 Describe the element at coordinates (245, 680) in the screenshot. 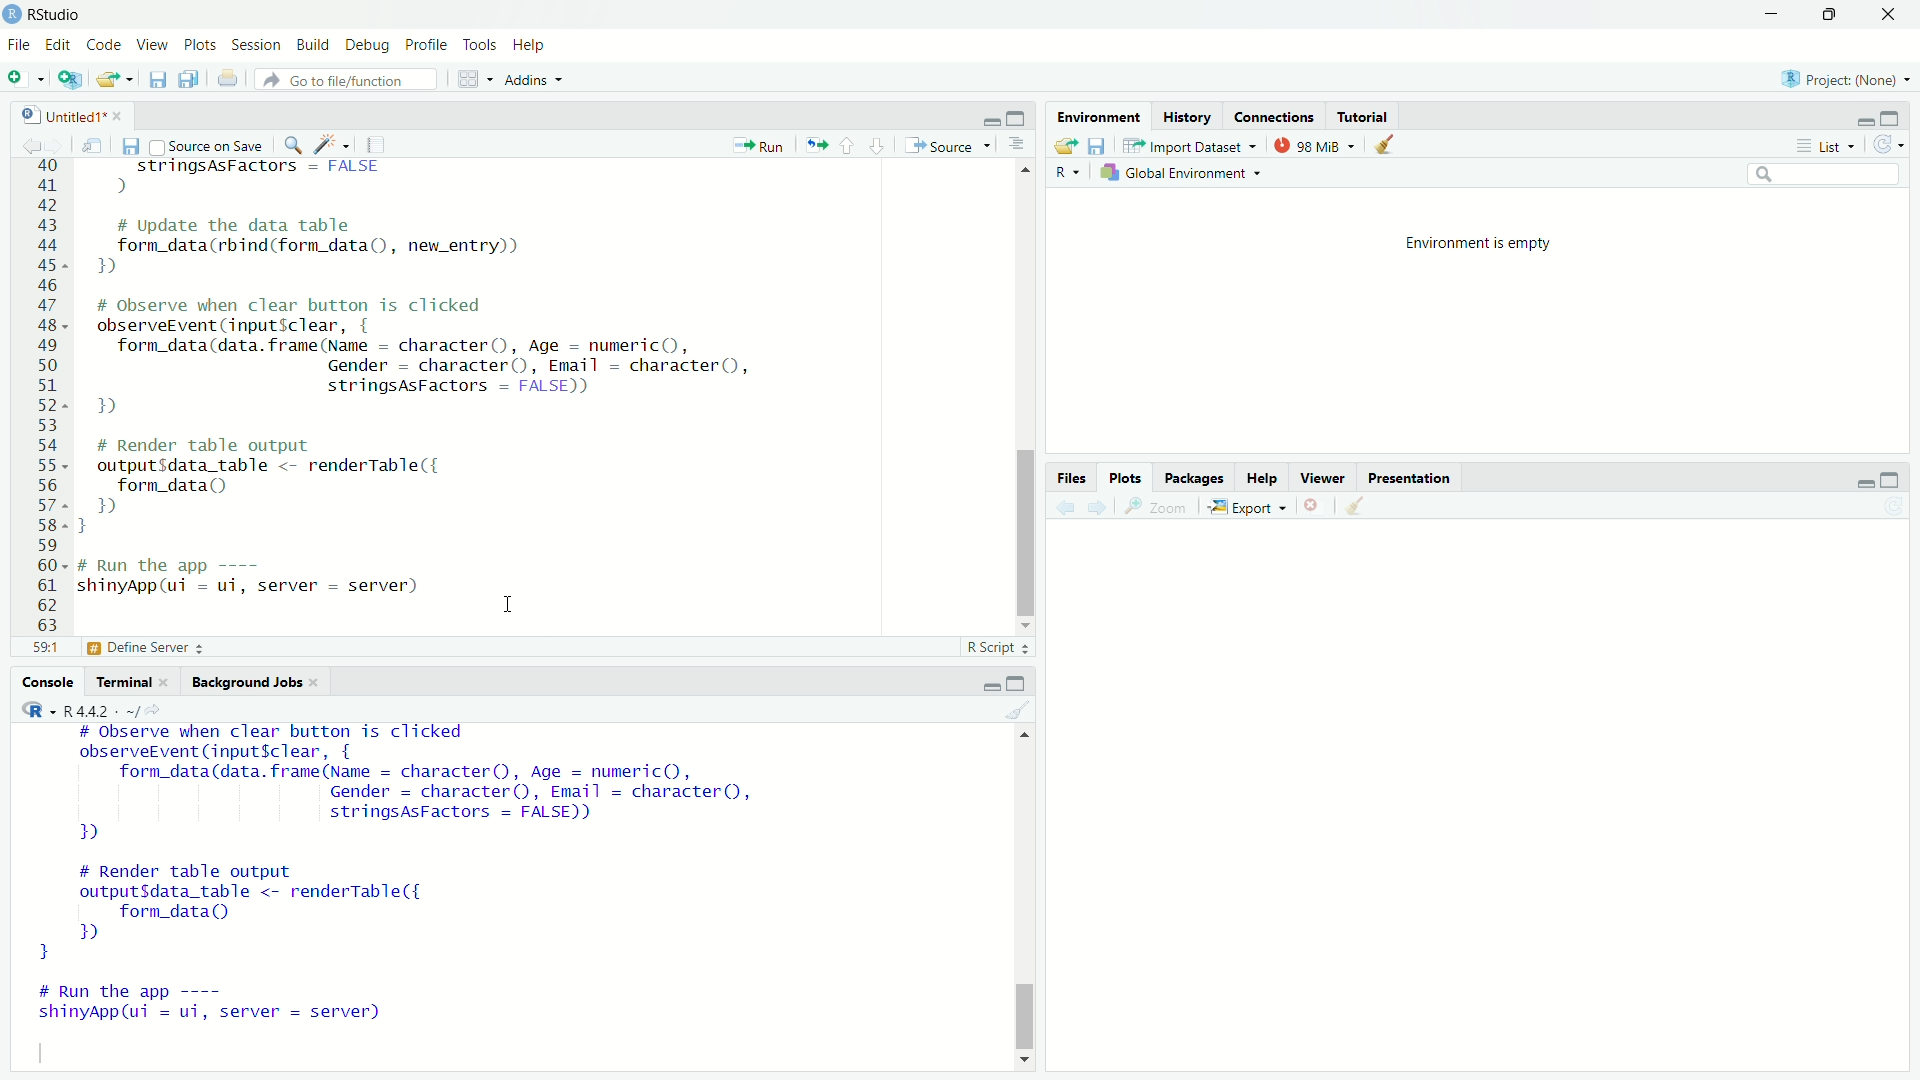

I see `background jobs` at that location.